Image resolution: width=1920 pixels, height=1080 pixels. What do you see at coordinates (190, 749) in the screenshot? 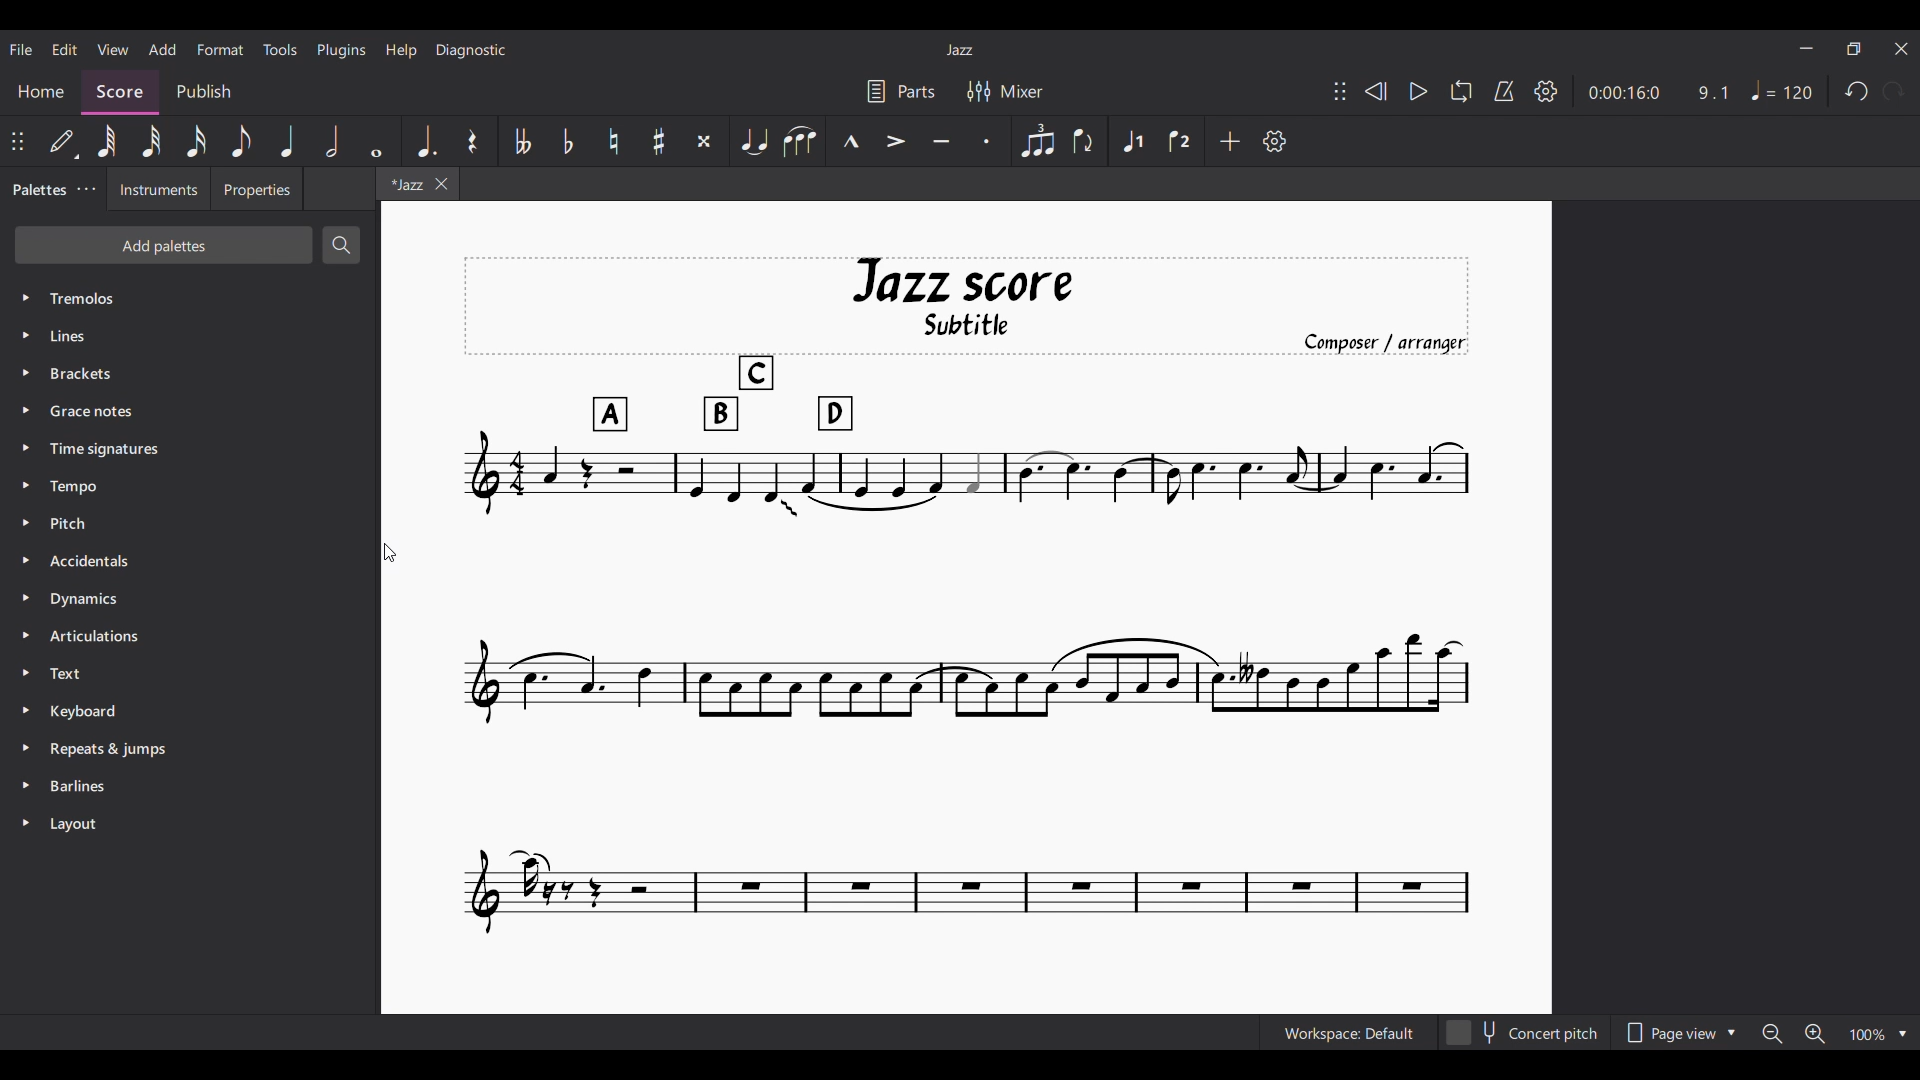
I see `Repeats and jumps` at bounding box center [190, 749].